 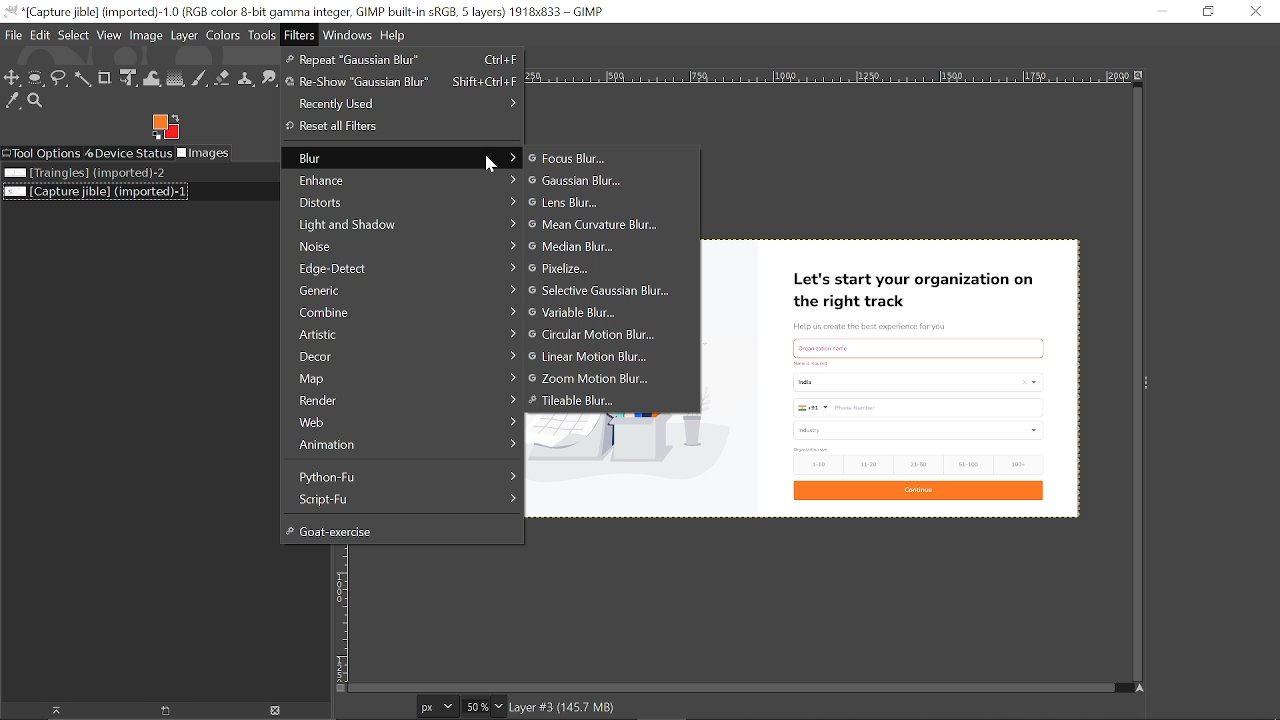 What do you see at coordinates (402, 246) in the screenshot?
I see `Noise` at bounding box center [402, 246].